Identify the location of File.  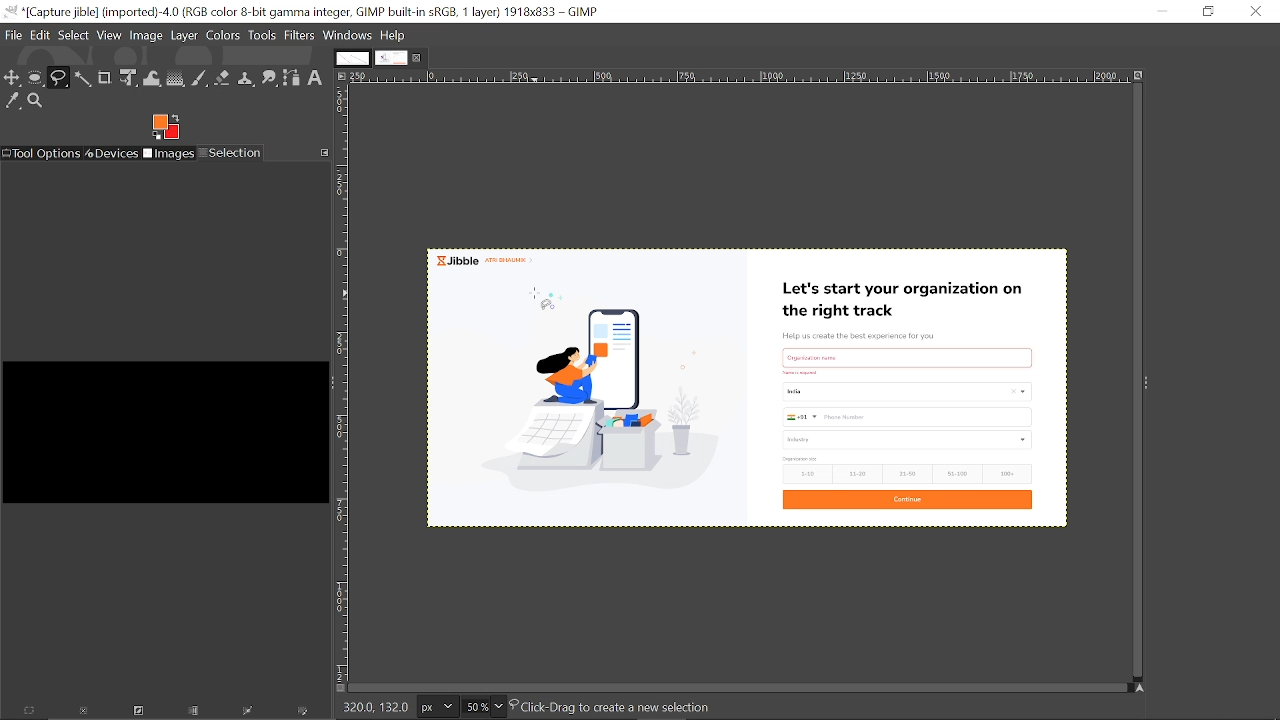
(14, 34).